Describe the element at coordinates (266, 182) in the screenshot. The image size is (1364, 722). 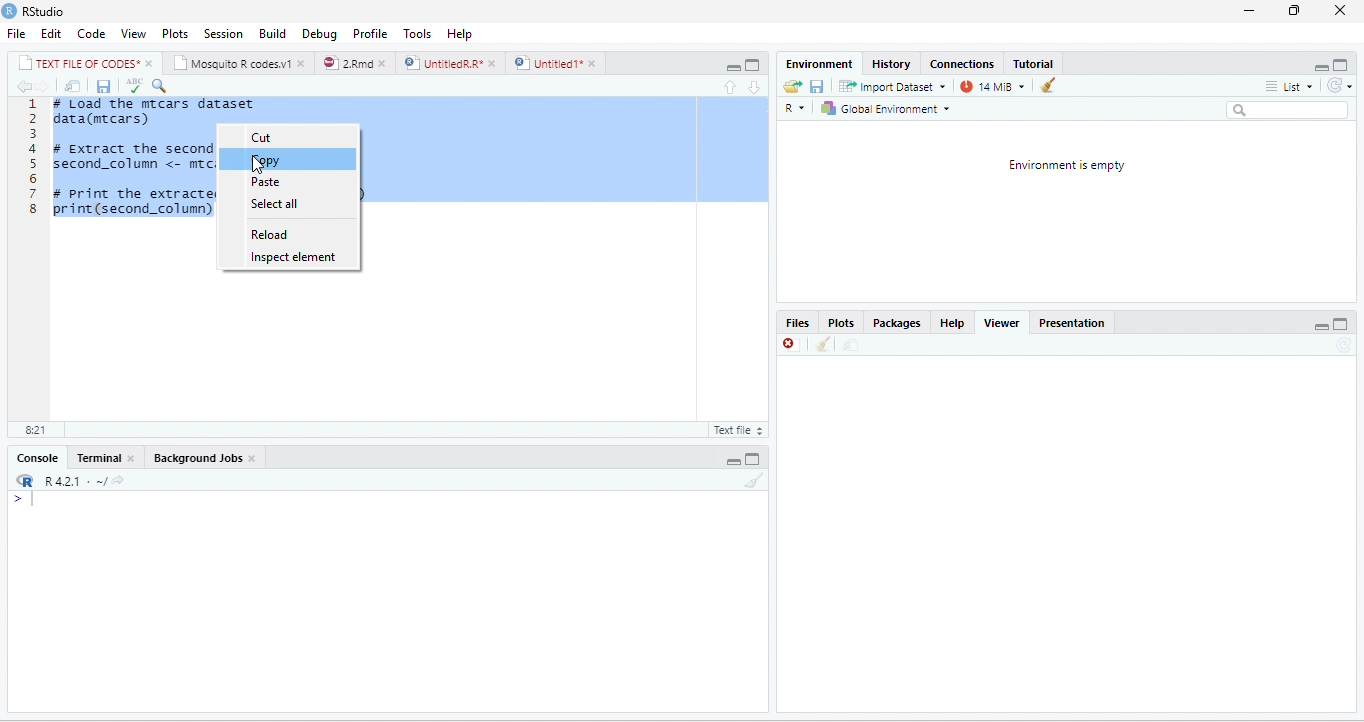
I see `paste` at that location.